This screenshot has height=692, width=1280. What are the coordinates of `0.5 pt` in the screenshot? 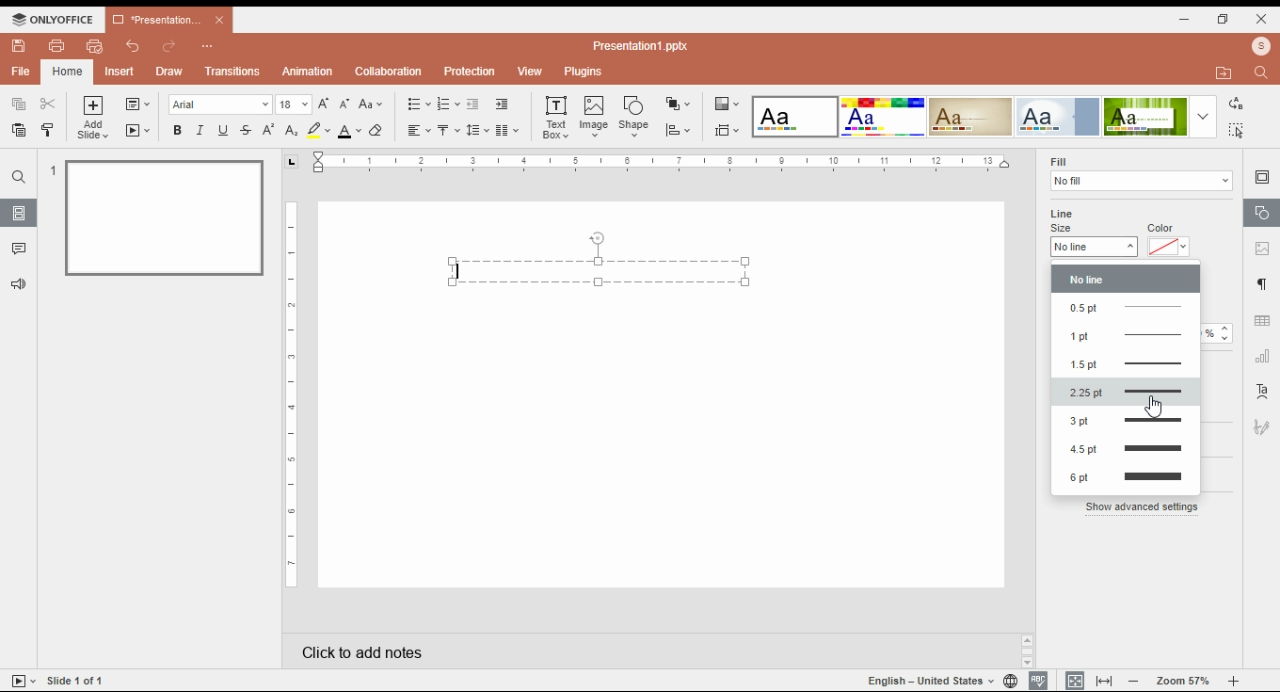 It's located at (1126, 307).